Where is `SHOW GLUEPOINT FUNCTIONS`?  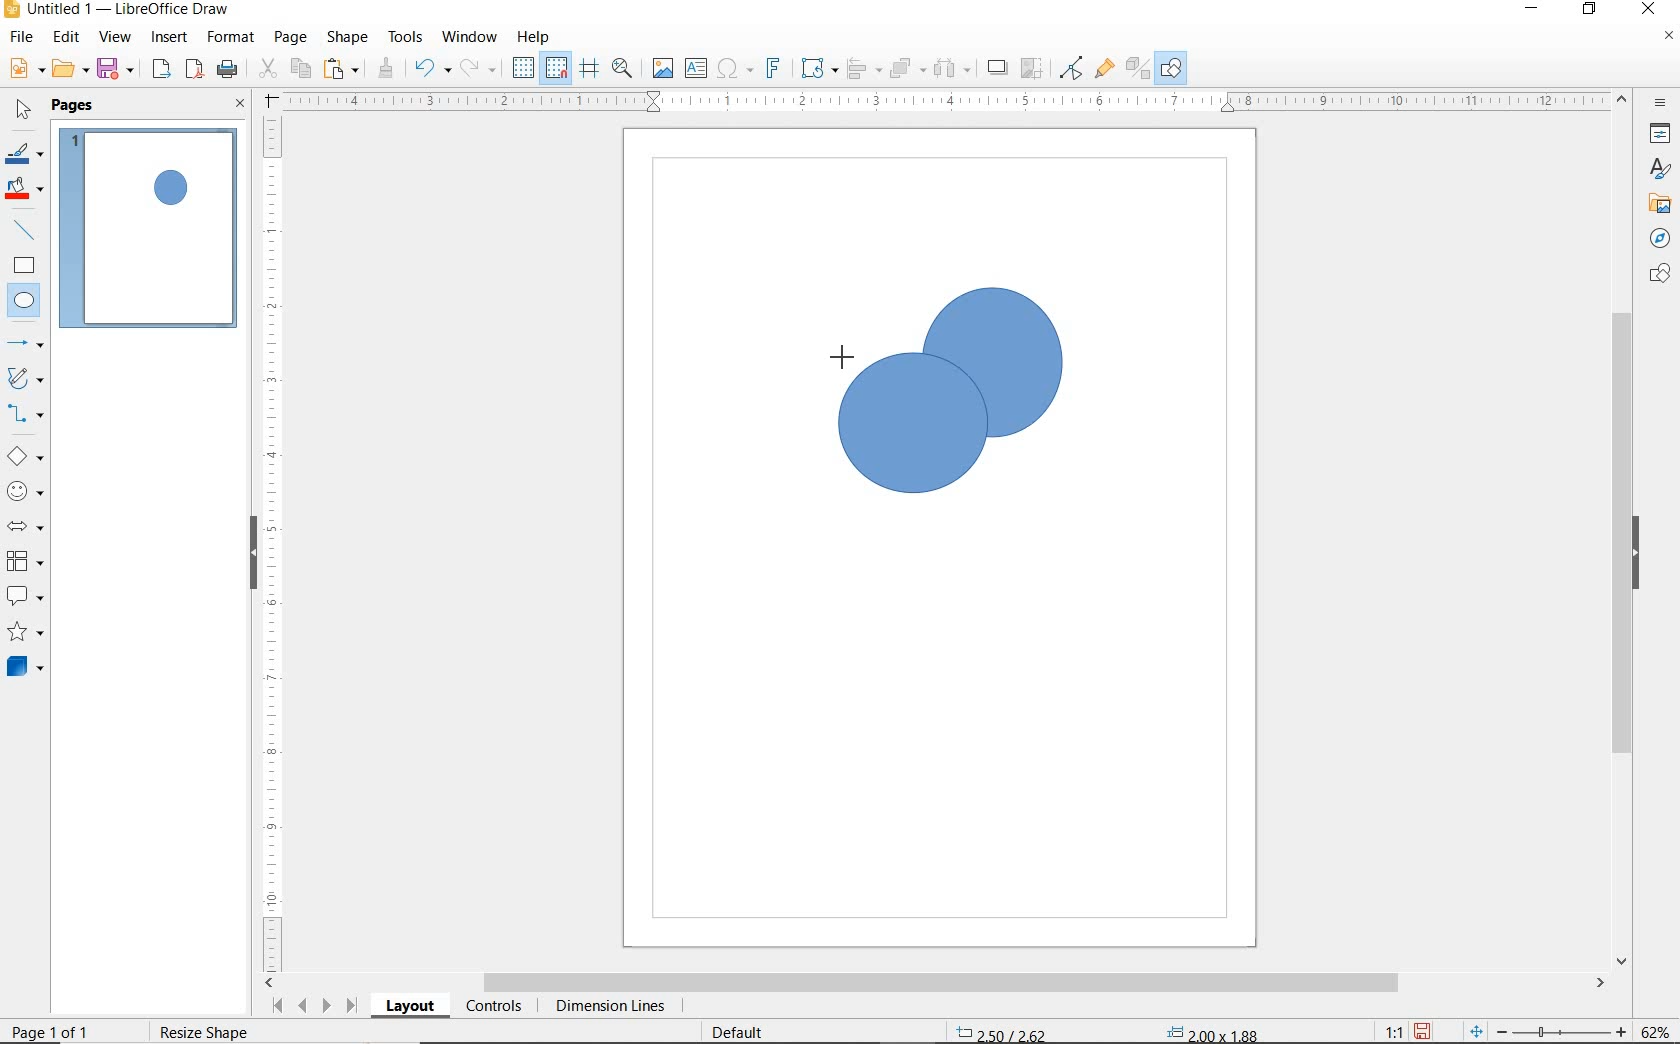
SHOW GLUEPOINT FUNCTIONS is located at coordinates (1104, 69).